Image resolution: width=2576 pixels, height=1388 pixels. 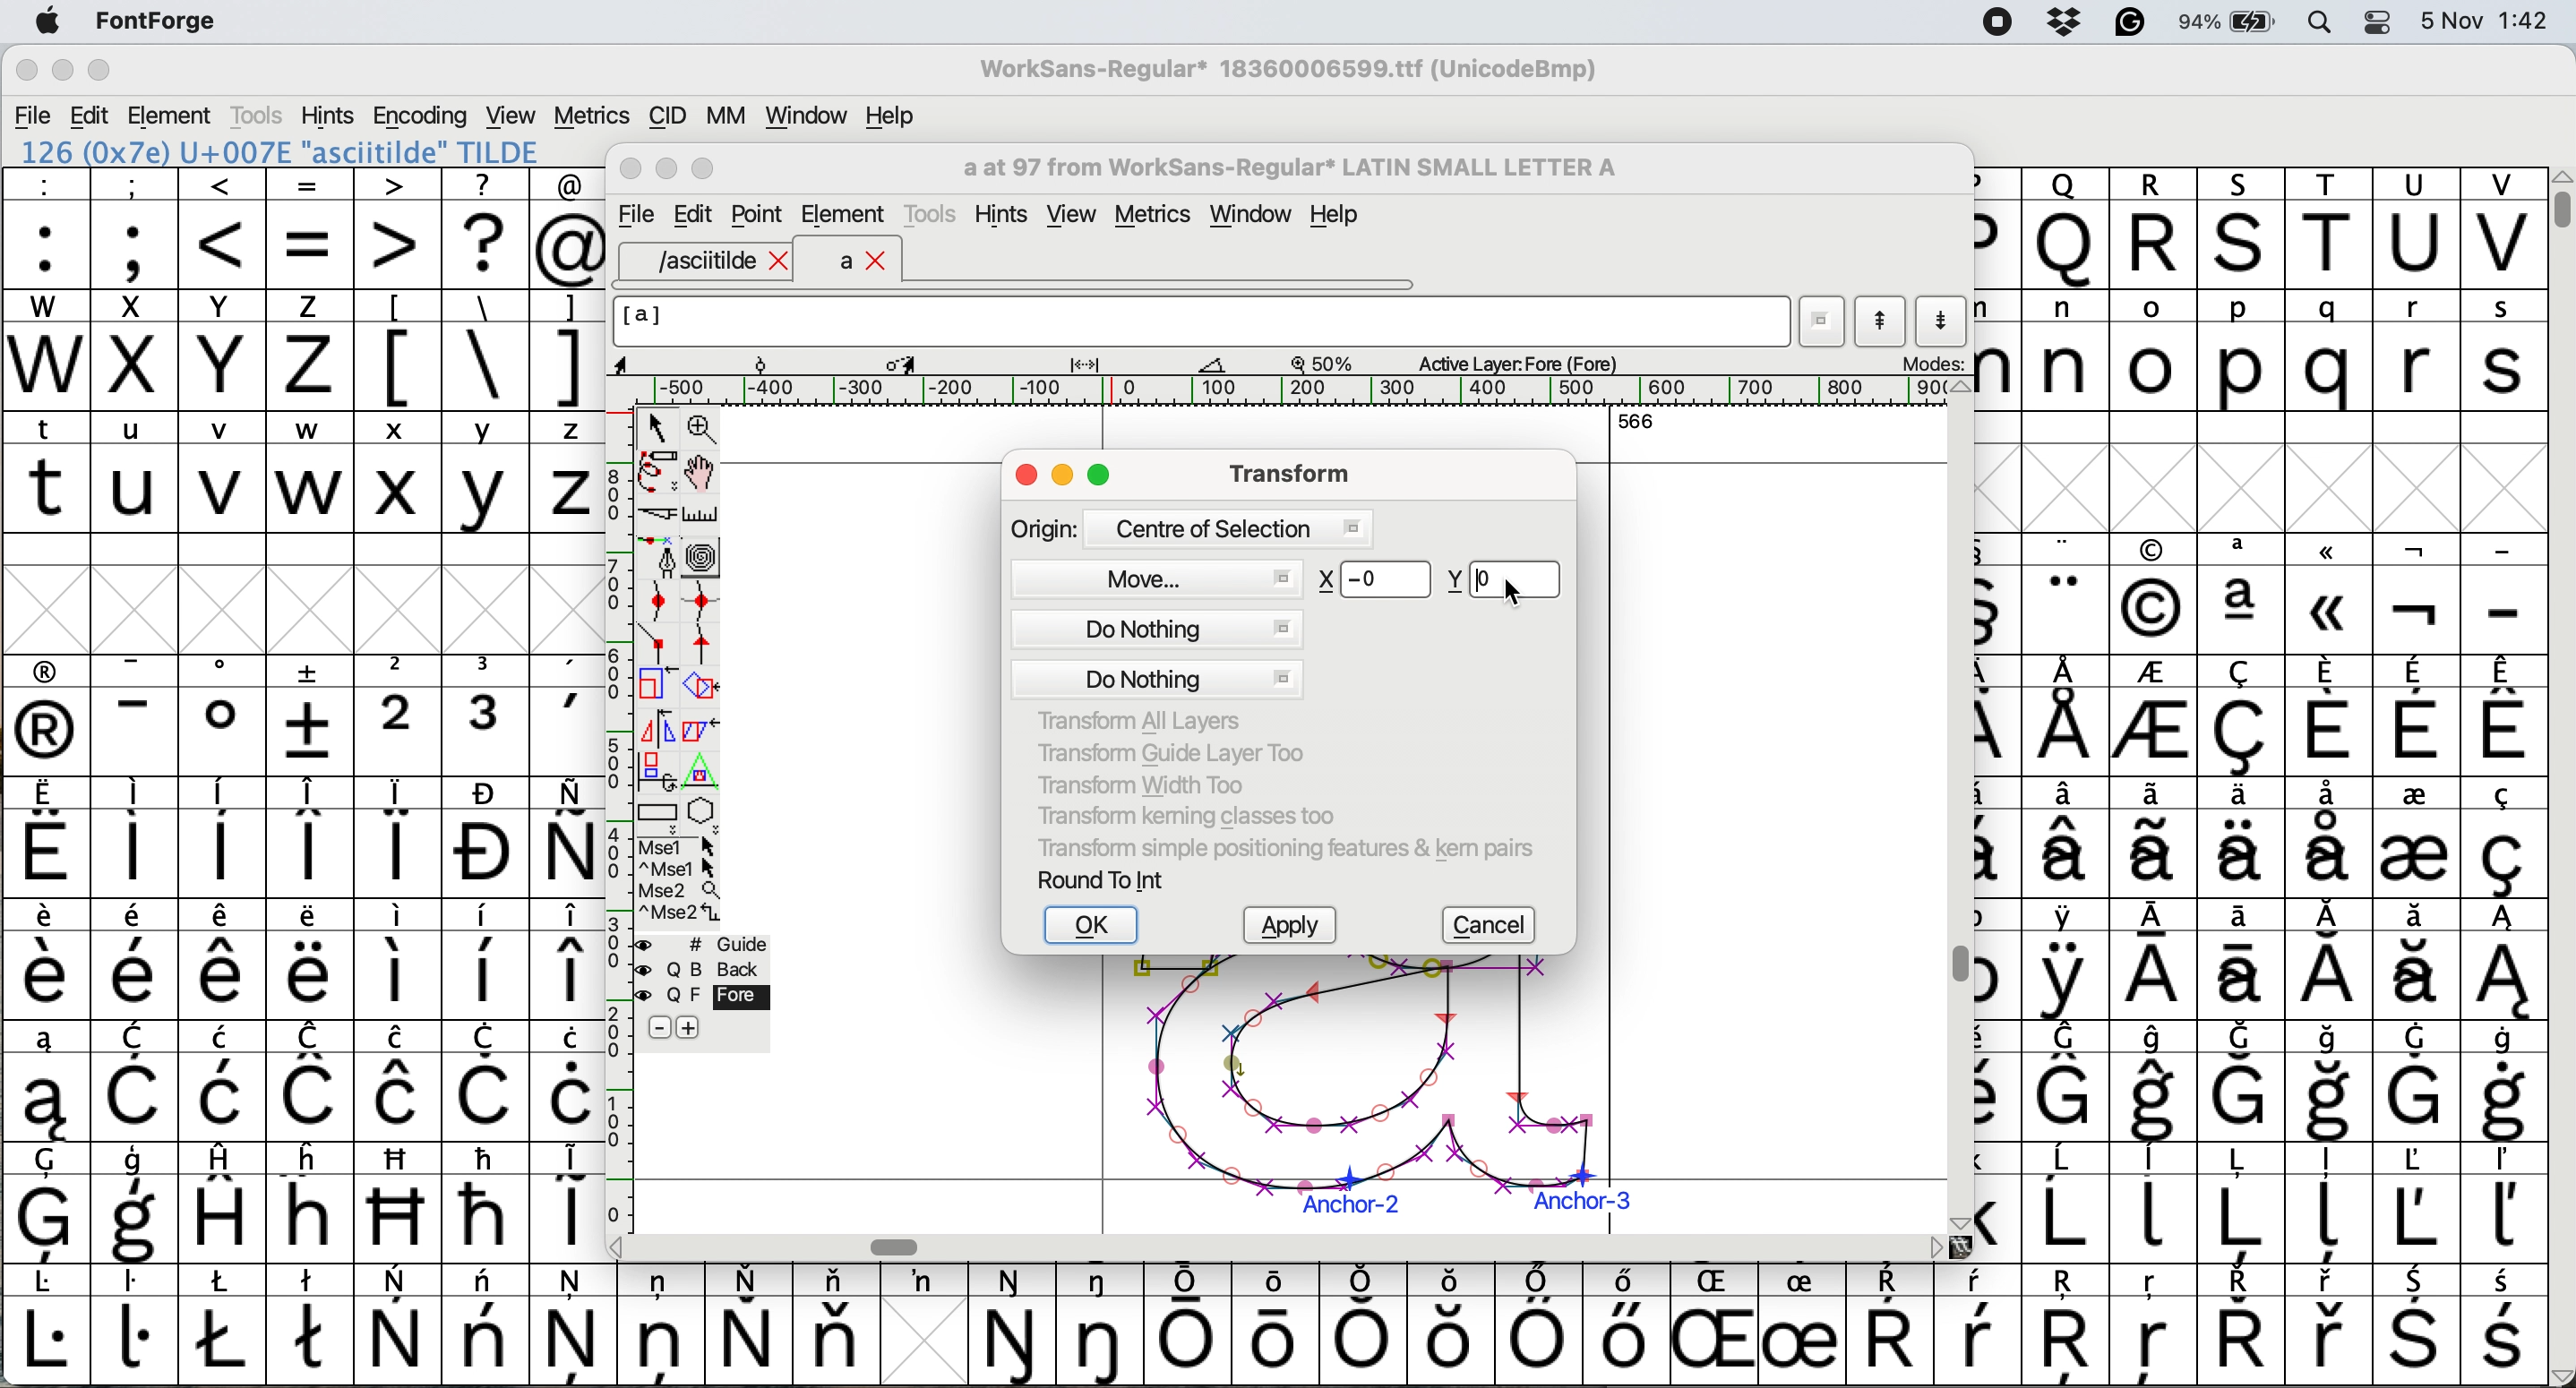 What do you see at coordinates (836, 1323) in the screenshot?
I see `symbol` at bounding box center [836, 1323].